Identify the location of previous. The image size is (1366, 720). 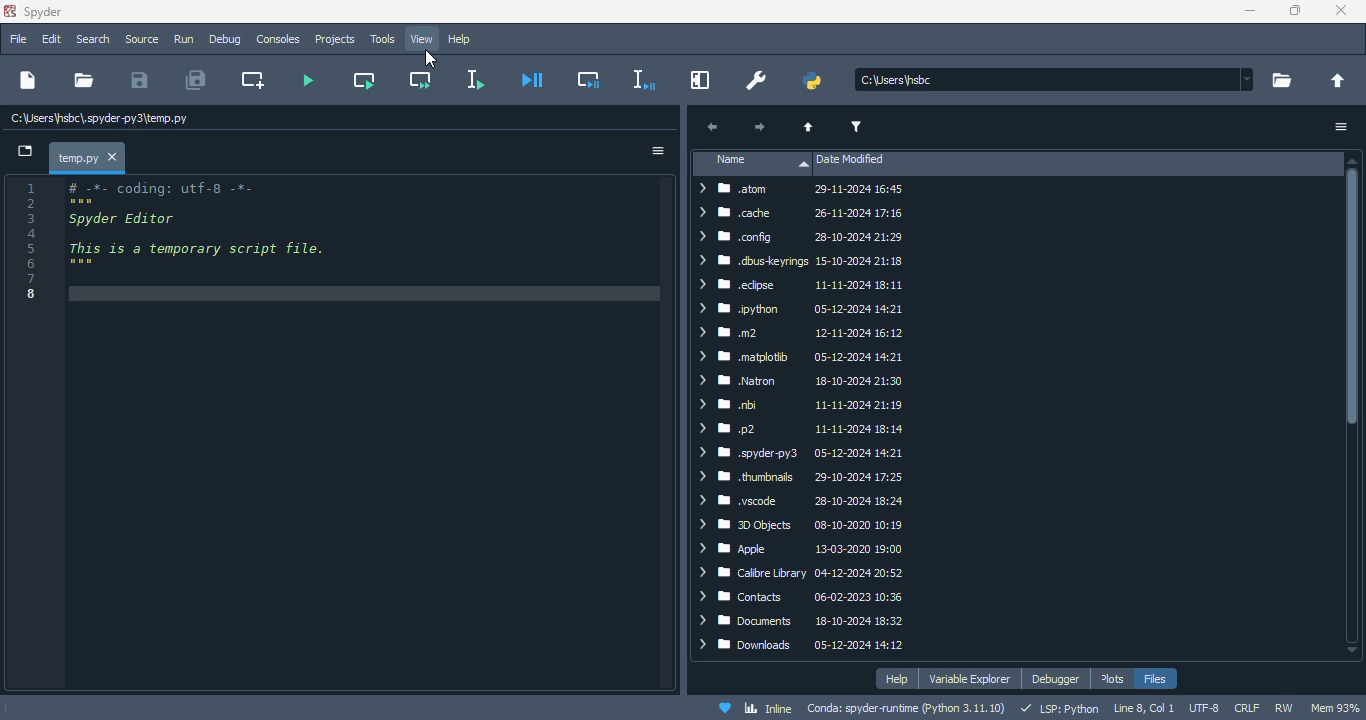
(711, 128).